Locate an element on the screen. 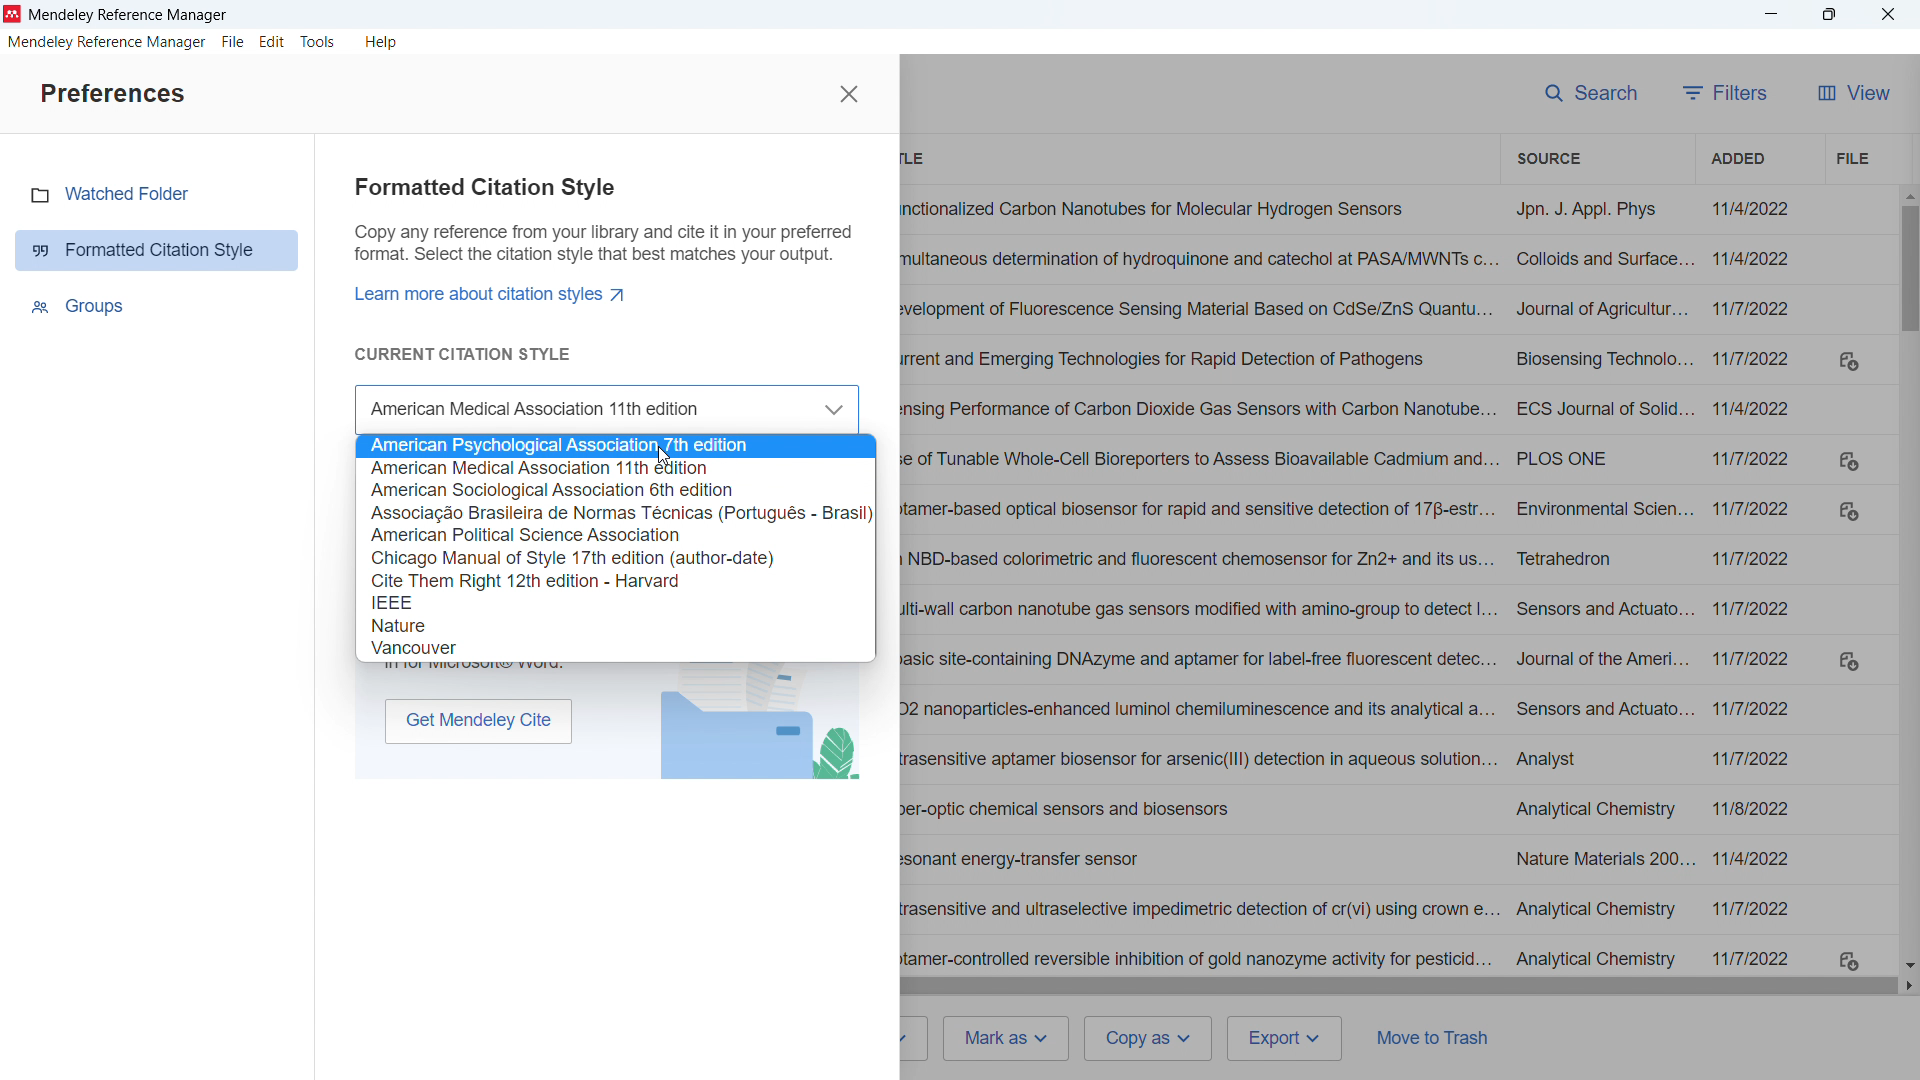 The width and height of the screenshot is (1920, 1080). Sort by date added is located at coordinates (1734, 158).